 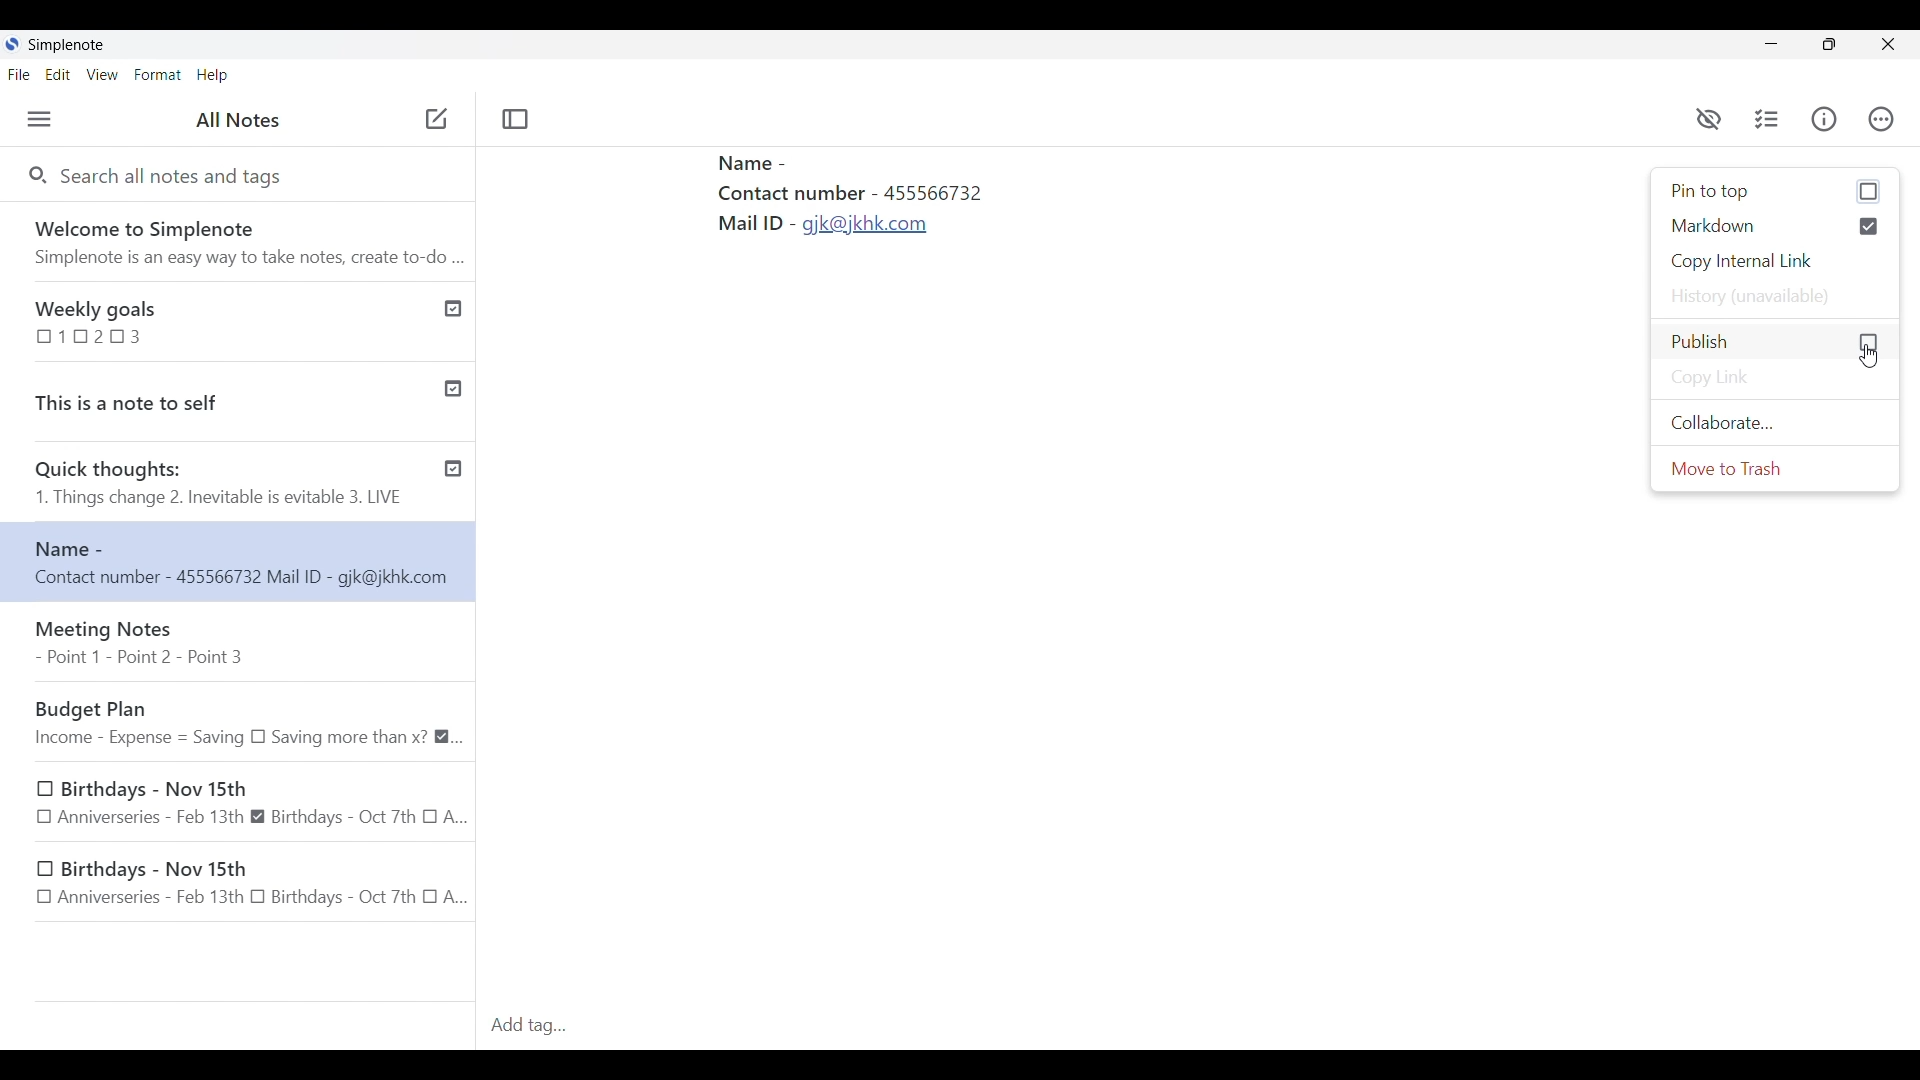 What do you see at coordinates (213, 75) in the screenshot?
I see `Help menu` at bounding box center [213, 75].